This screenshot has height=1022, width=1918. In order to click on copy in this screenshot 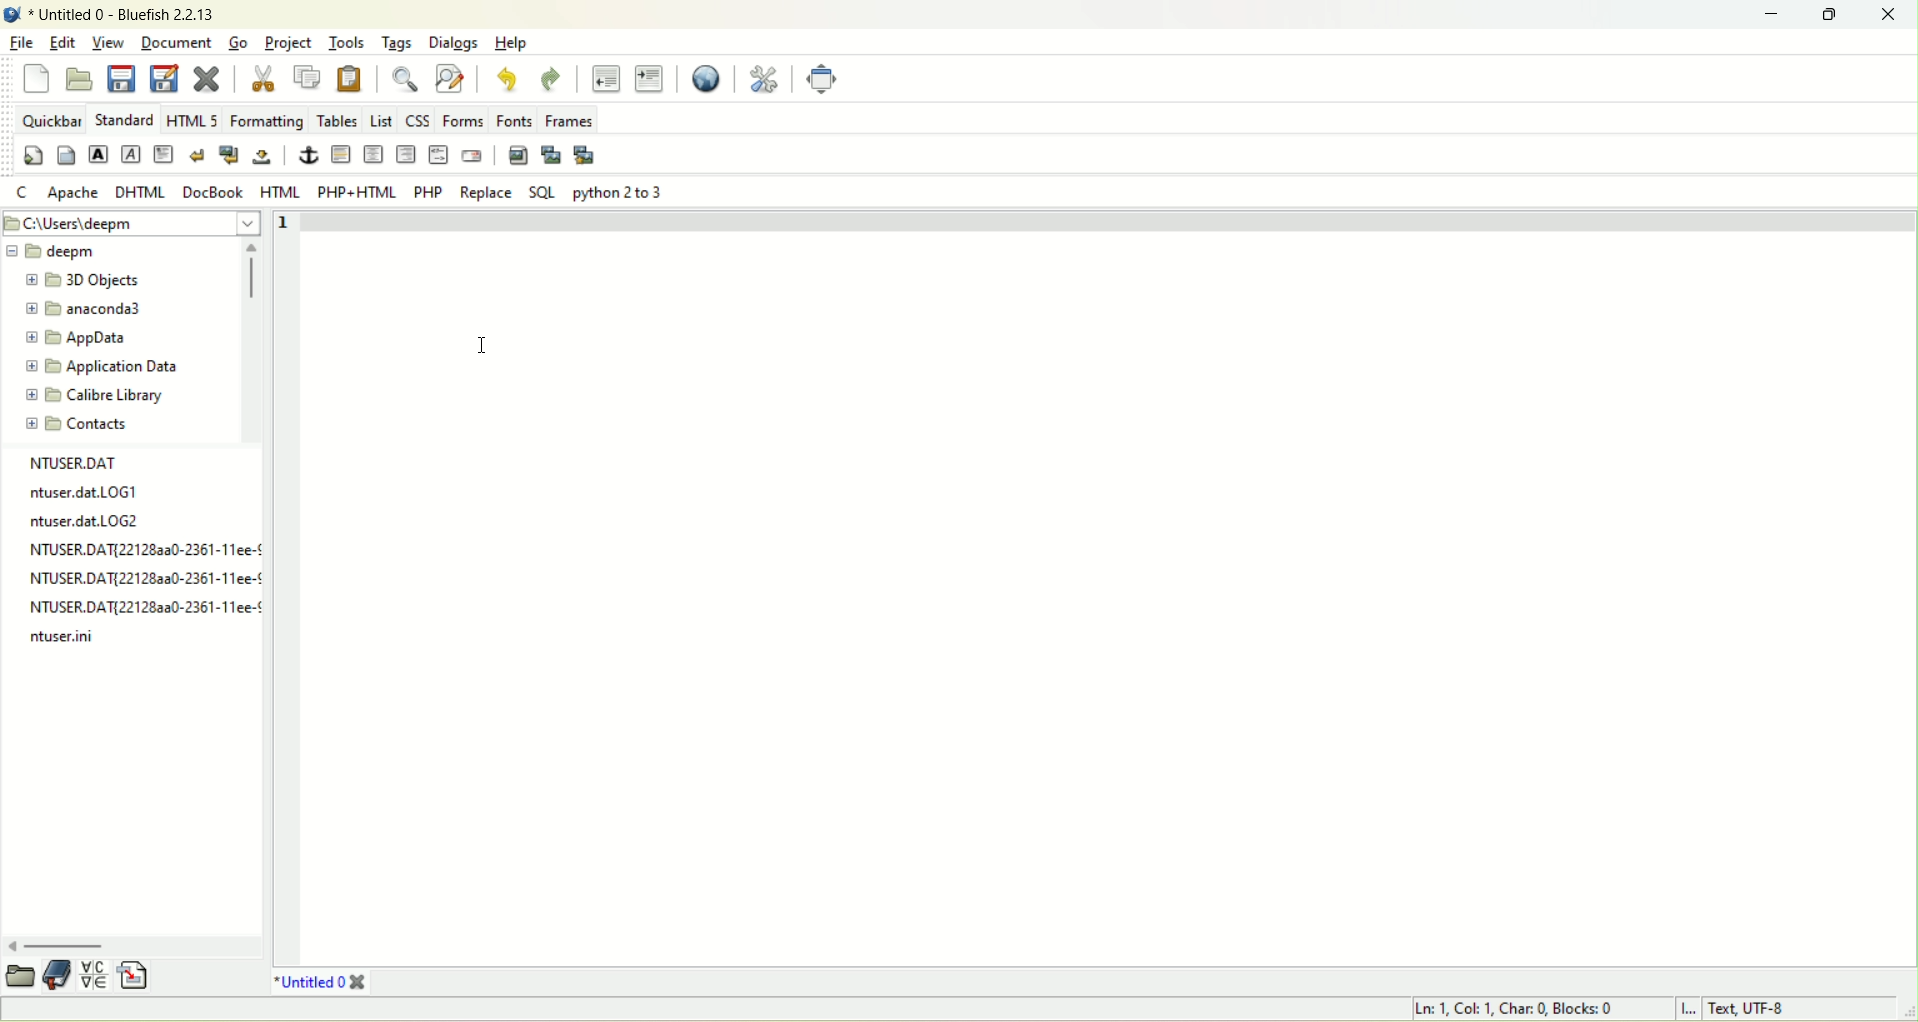, I will do `click(309, 77)`.